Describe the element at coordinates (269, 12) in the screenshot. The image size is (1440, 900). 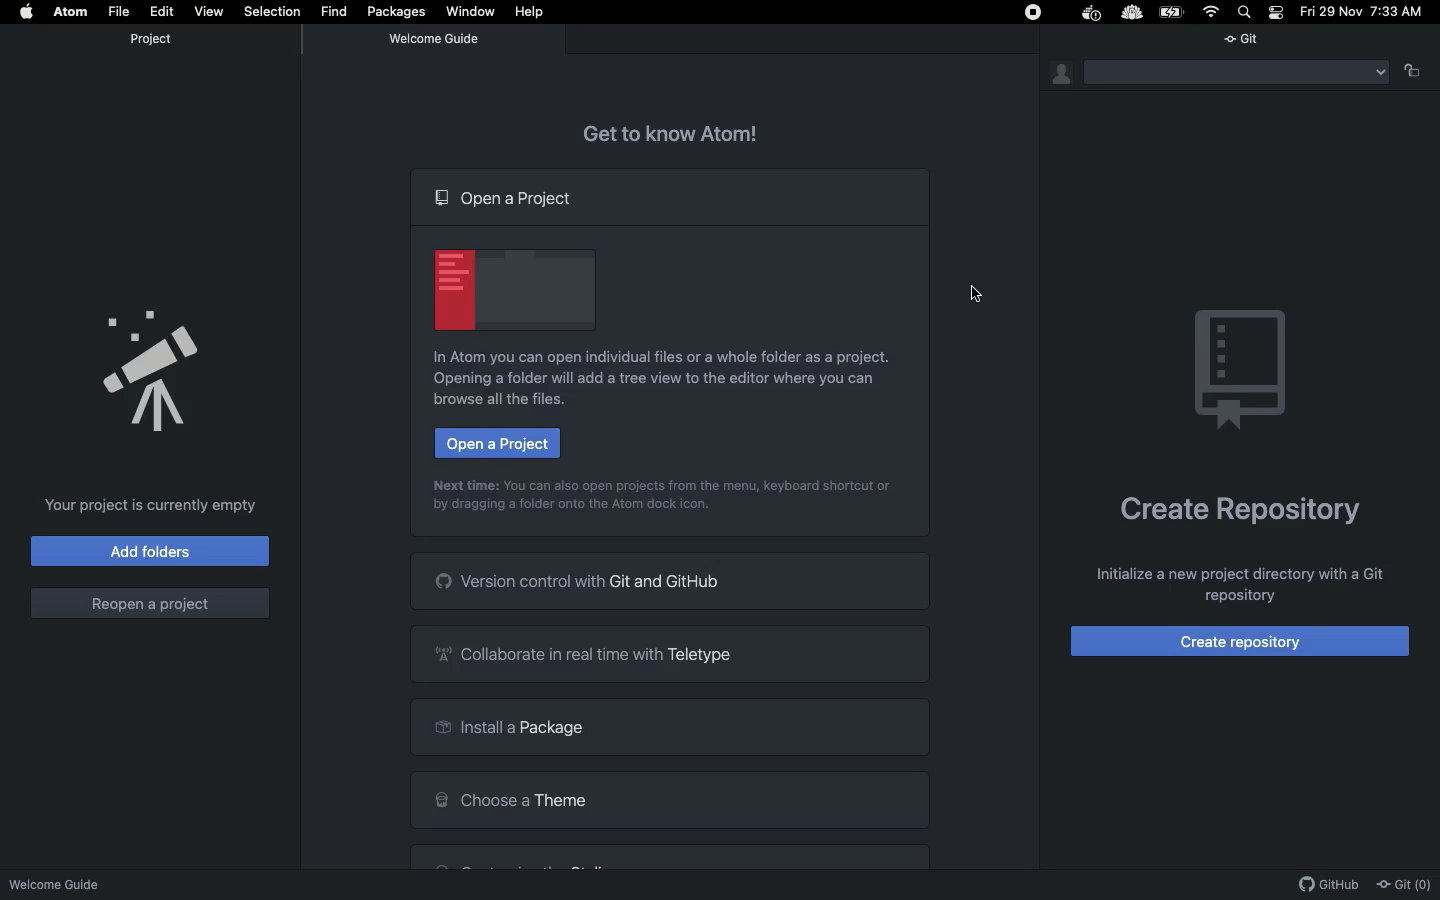
I see `Selection` at that location.